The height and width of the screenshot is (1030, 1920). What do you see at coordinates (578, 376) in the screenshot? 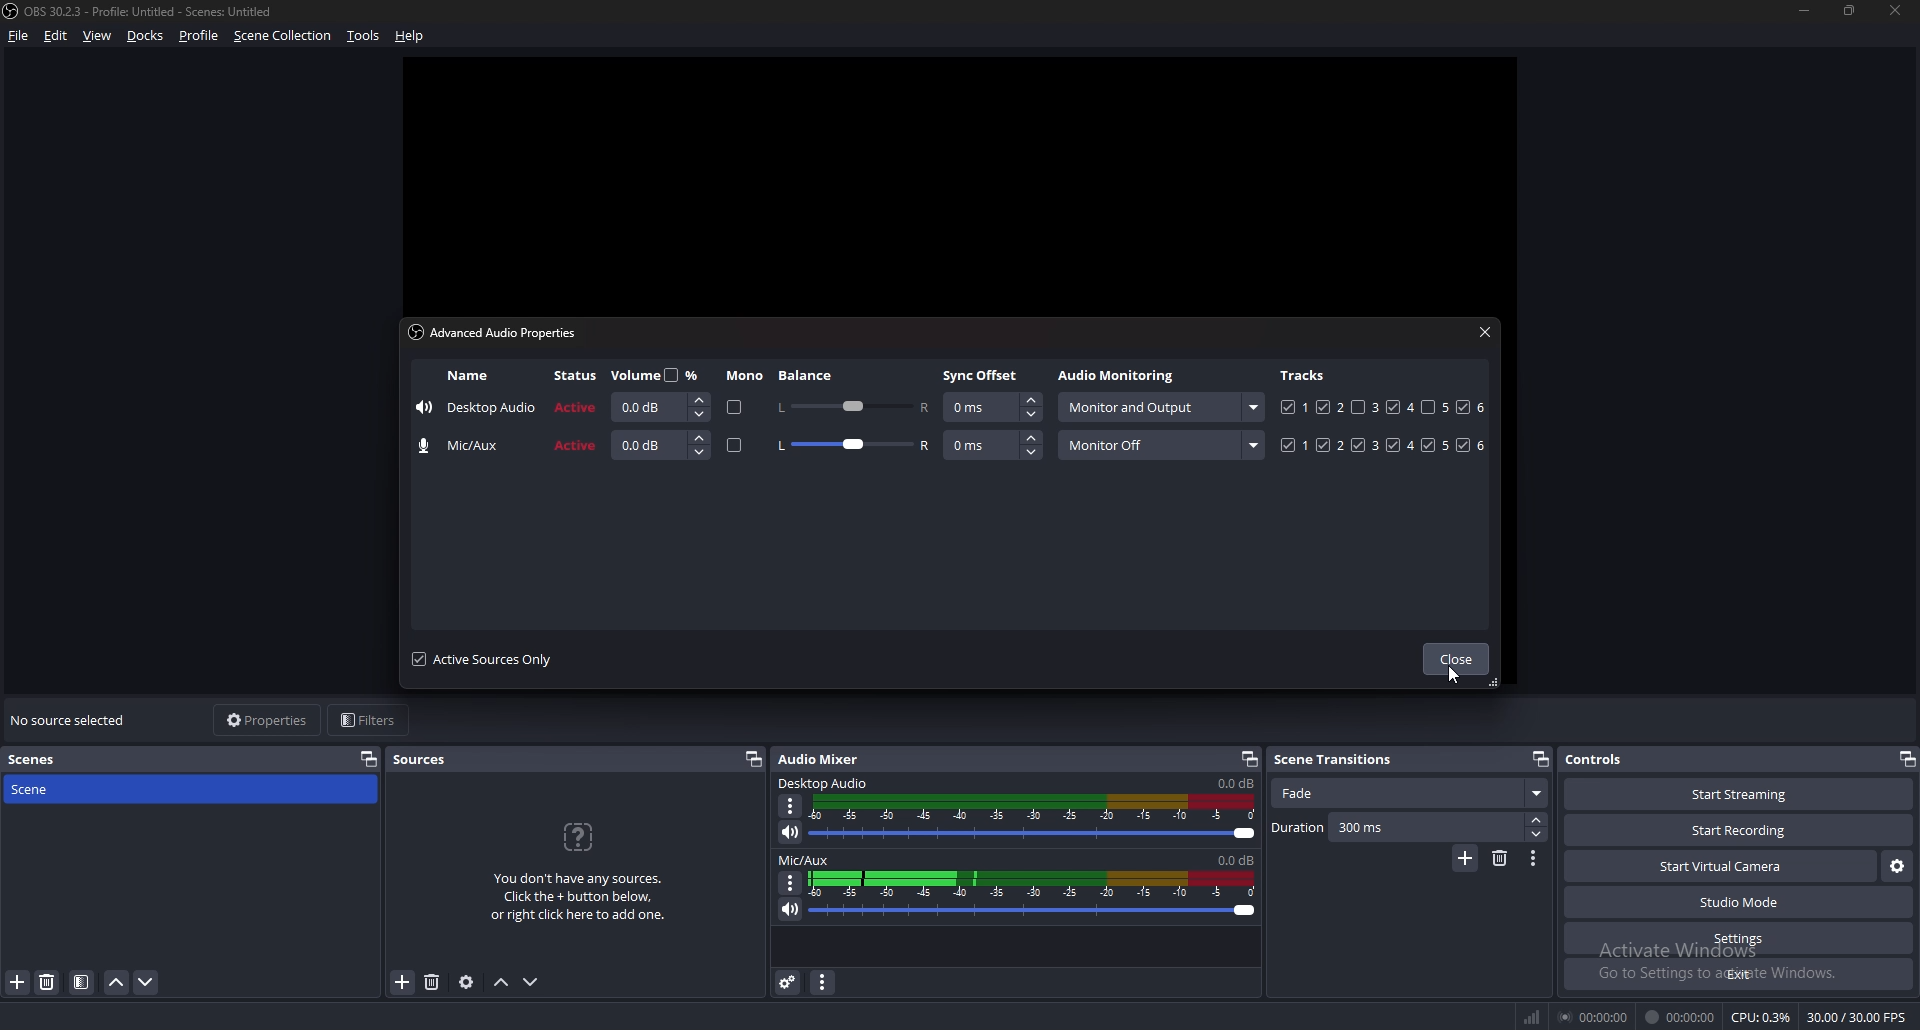
I see `stuatus` at bounding box center [578, 376].